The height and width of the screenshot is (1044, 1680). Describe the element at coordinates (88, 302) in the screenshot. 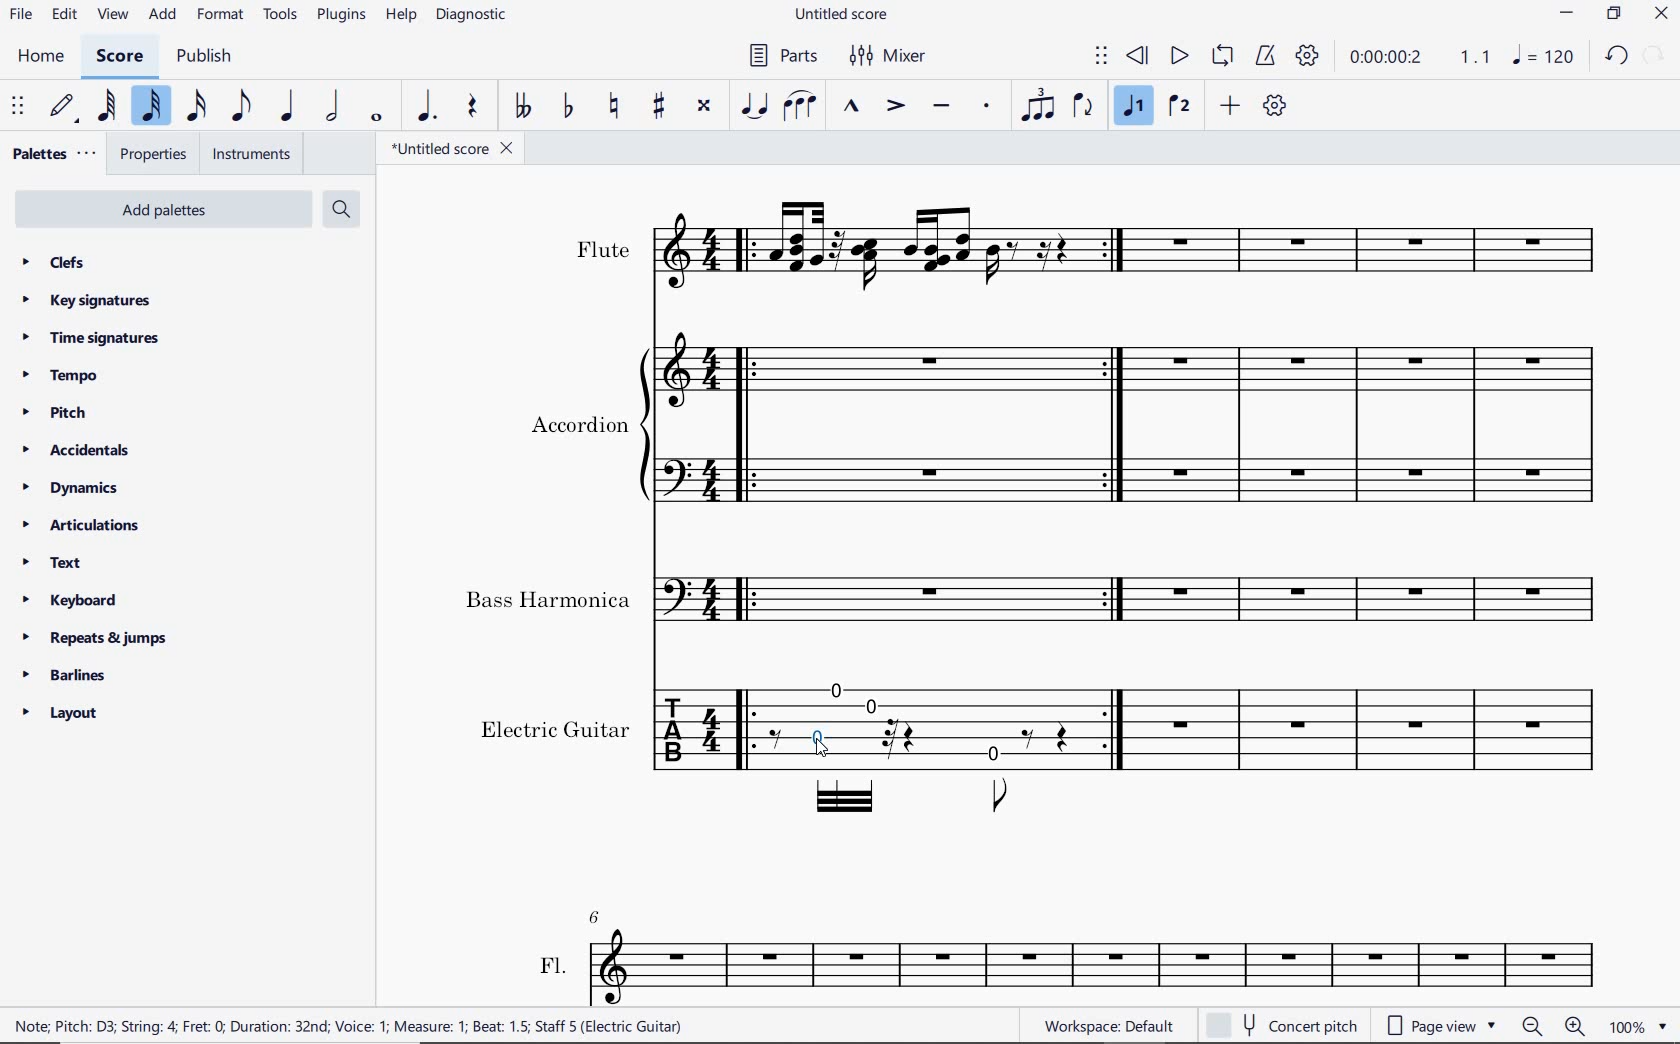

I see `key signatures` at that location.